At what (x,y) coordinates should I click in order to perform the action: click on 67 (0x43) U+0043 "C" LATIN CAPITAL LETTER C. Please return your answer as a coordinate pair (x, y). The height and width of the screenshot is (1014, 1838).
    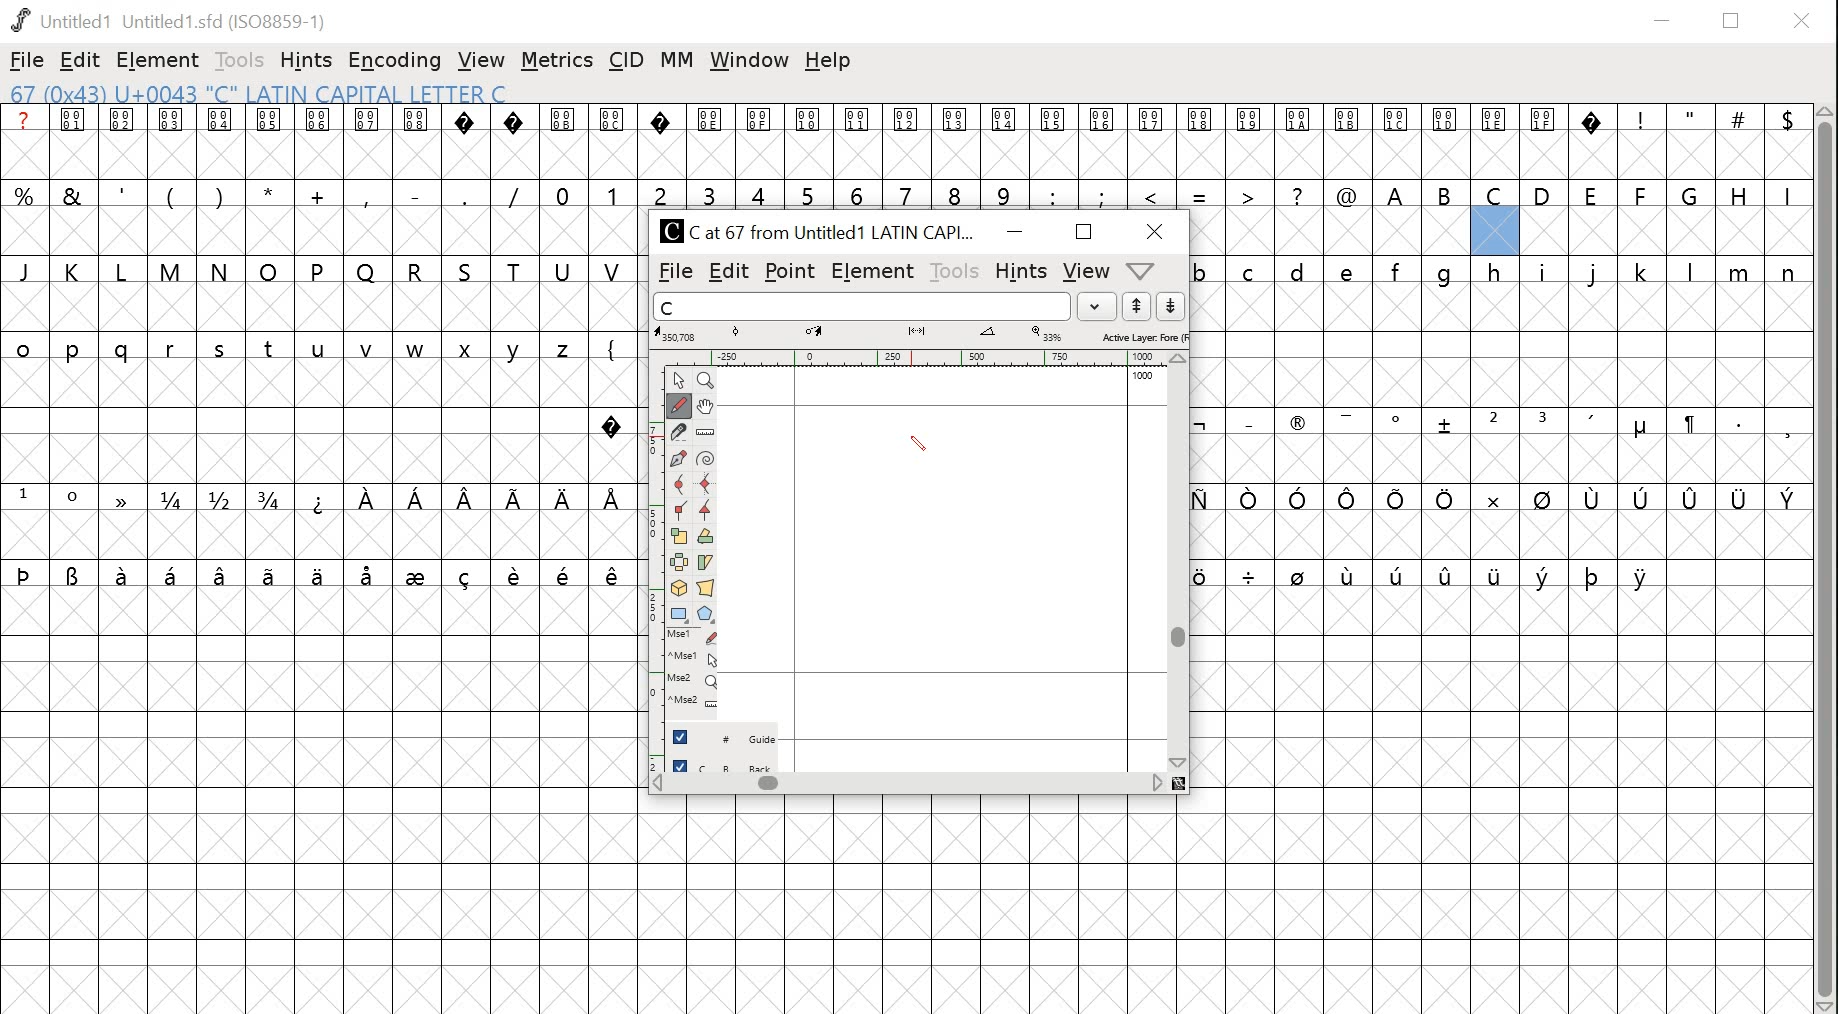
    Looking at the image, I should click on (281, 93).